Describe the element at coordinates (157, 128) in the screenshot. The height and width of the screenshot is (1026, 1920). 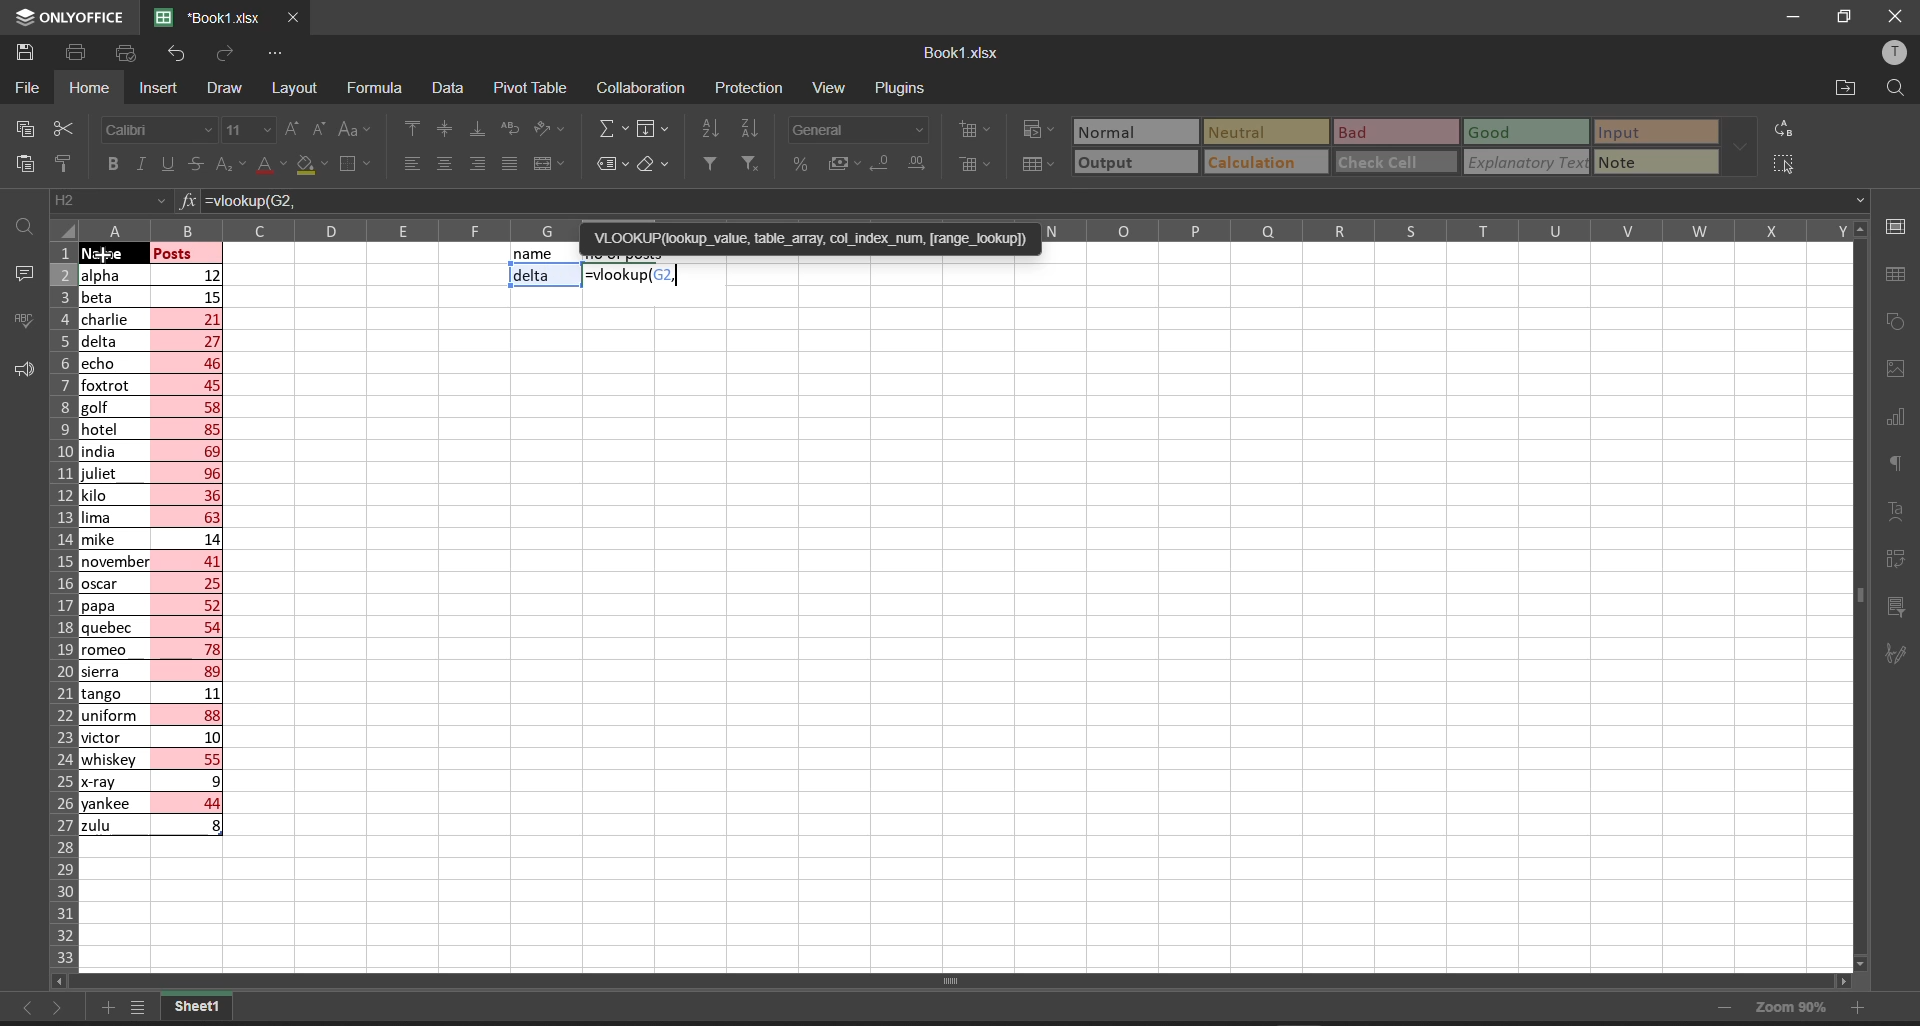
I see `font` at that location.